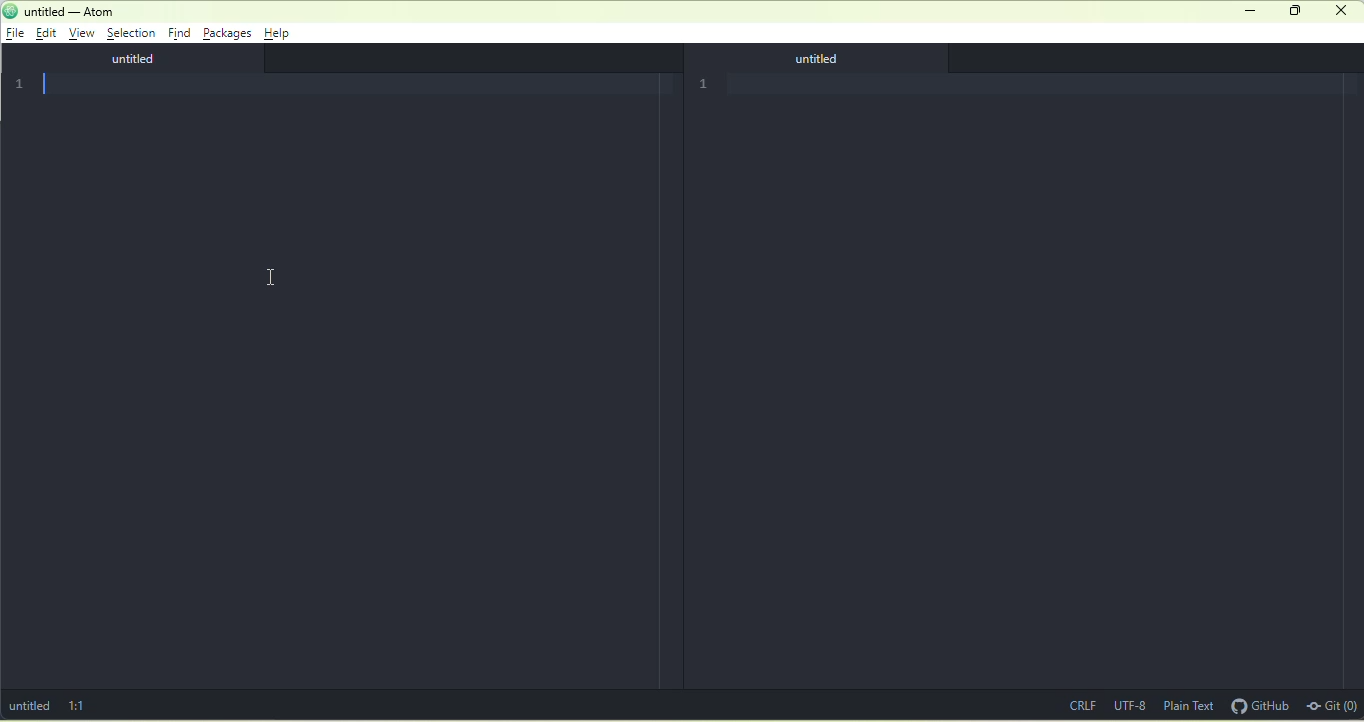  What do you see at coordinates (280, 33) in the screenshot?
I see `help` at bounding box center [280, 33].